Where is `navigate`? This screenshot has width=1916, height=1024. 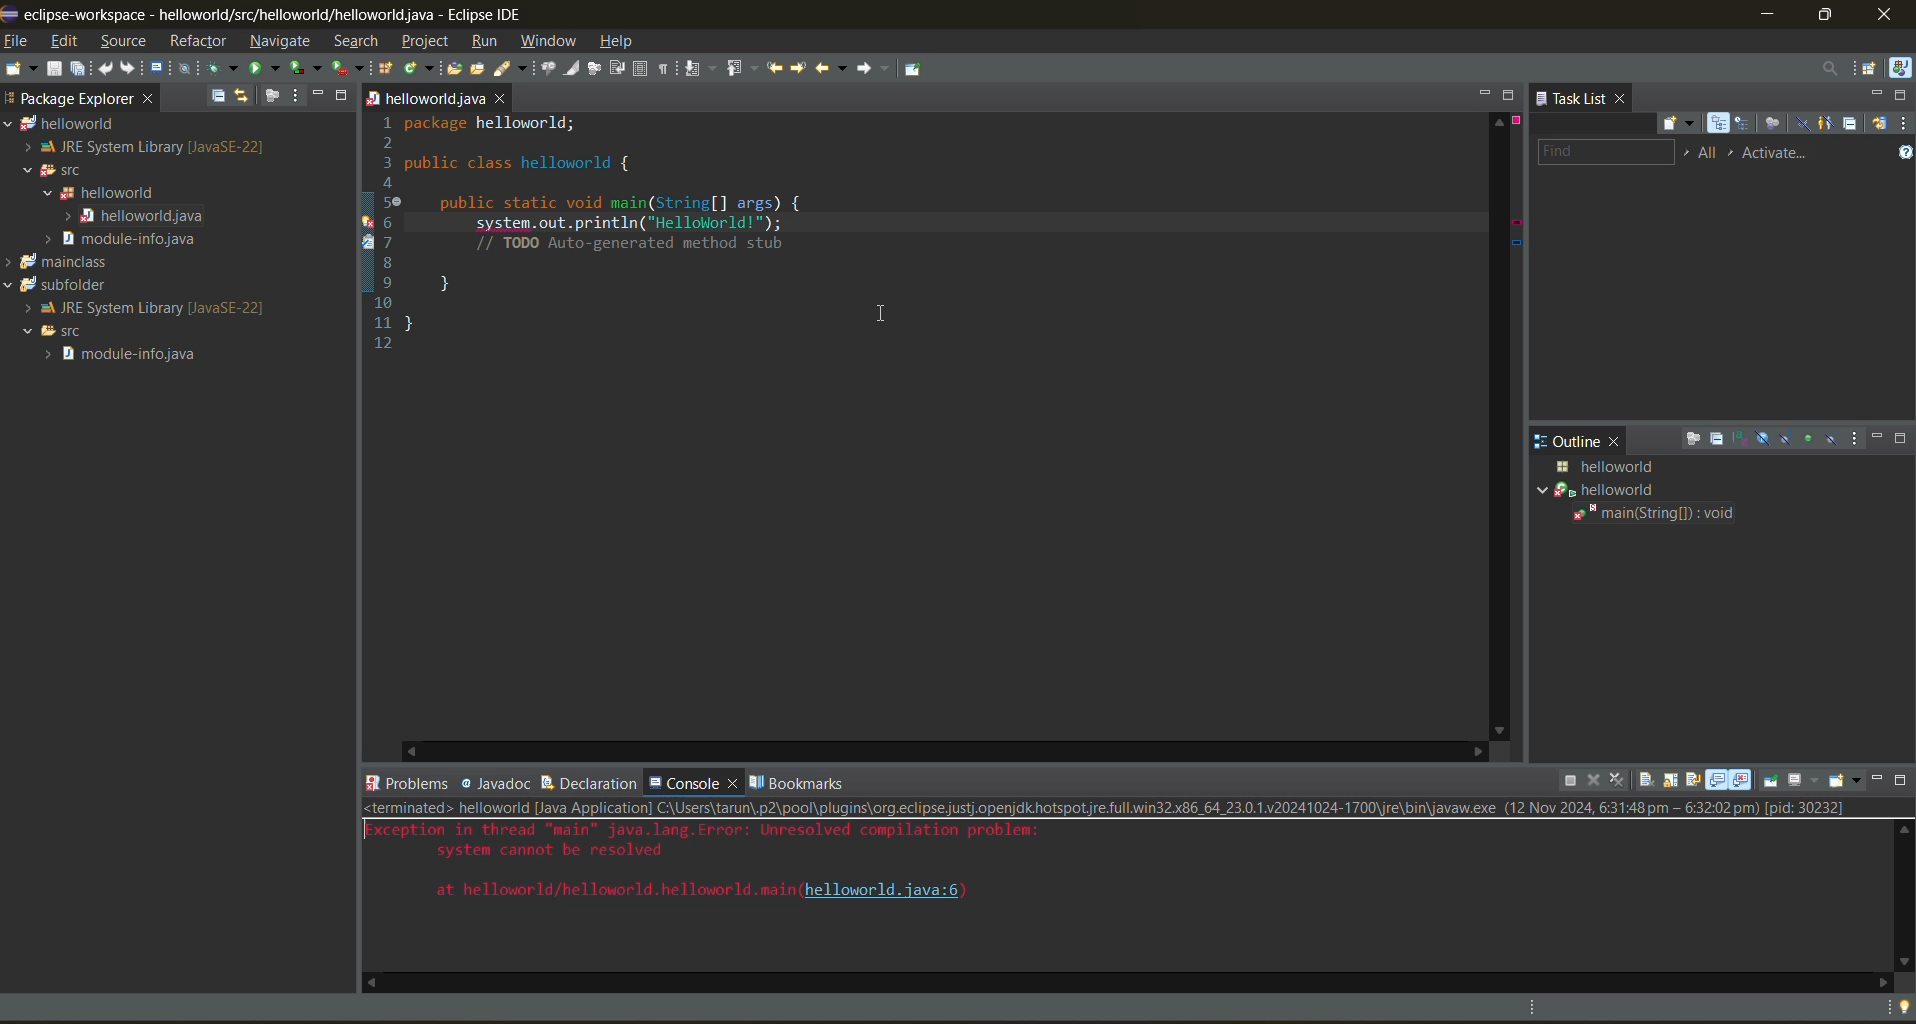 navigate is located at coordinates (279, 43).